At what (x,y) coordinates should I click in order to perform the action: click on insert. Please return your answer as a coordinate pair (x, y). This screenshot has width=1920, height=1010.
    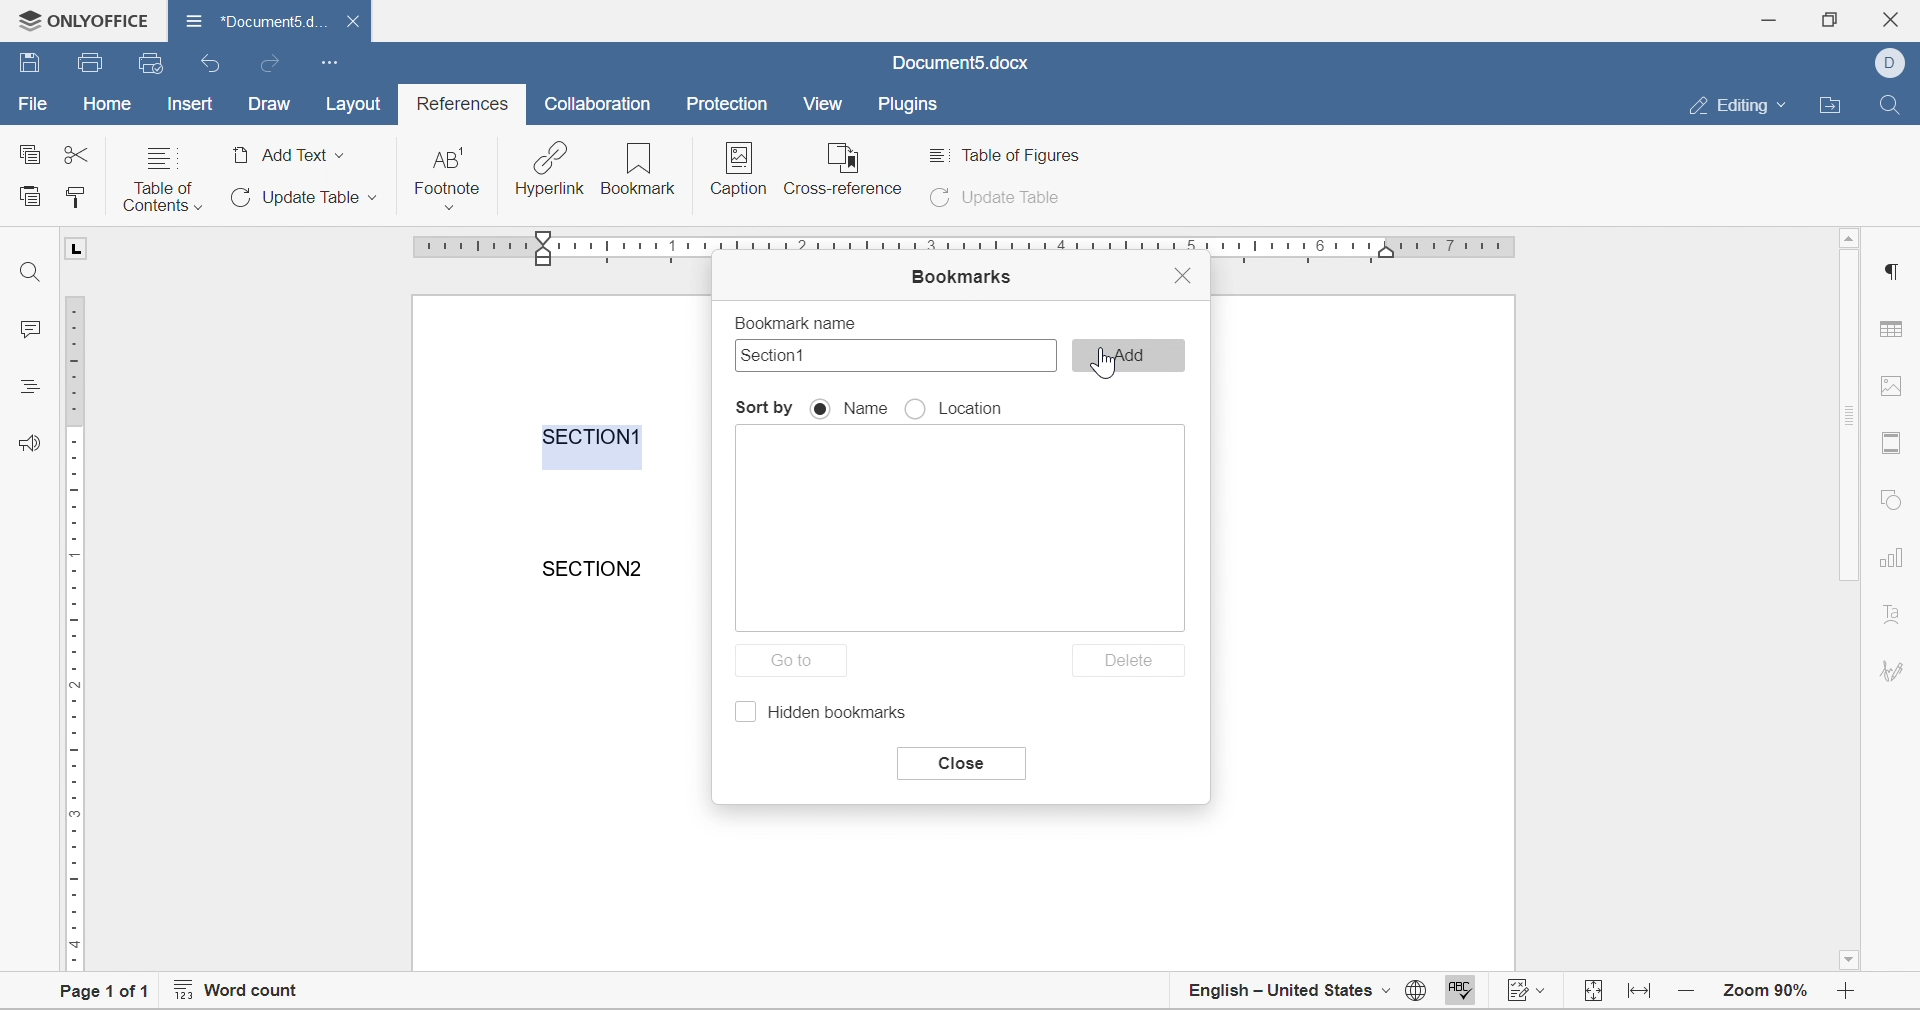
    Looking at the image, I should click on (188, 103).